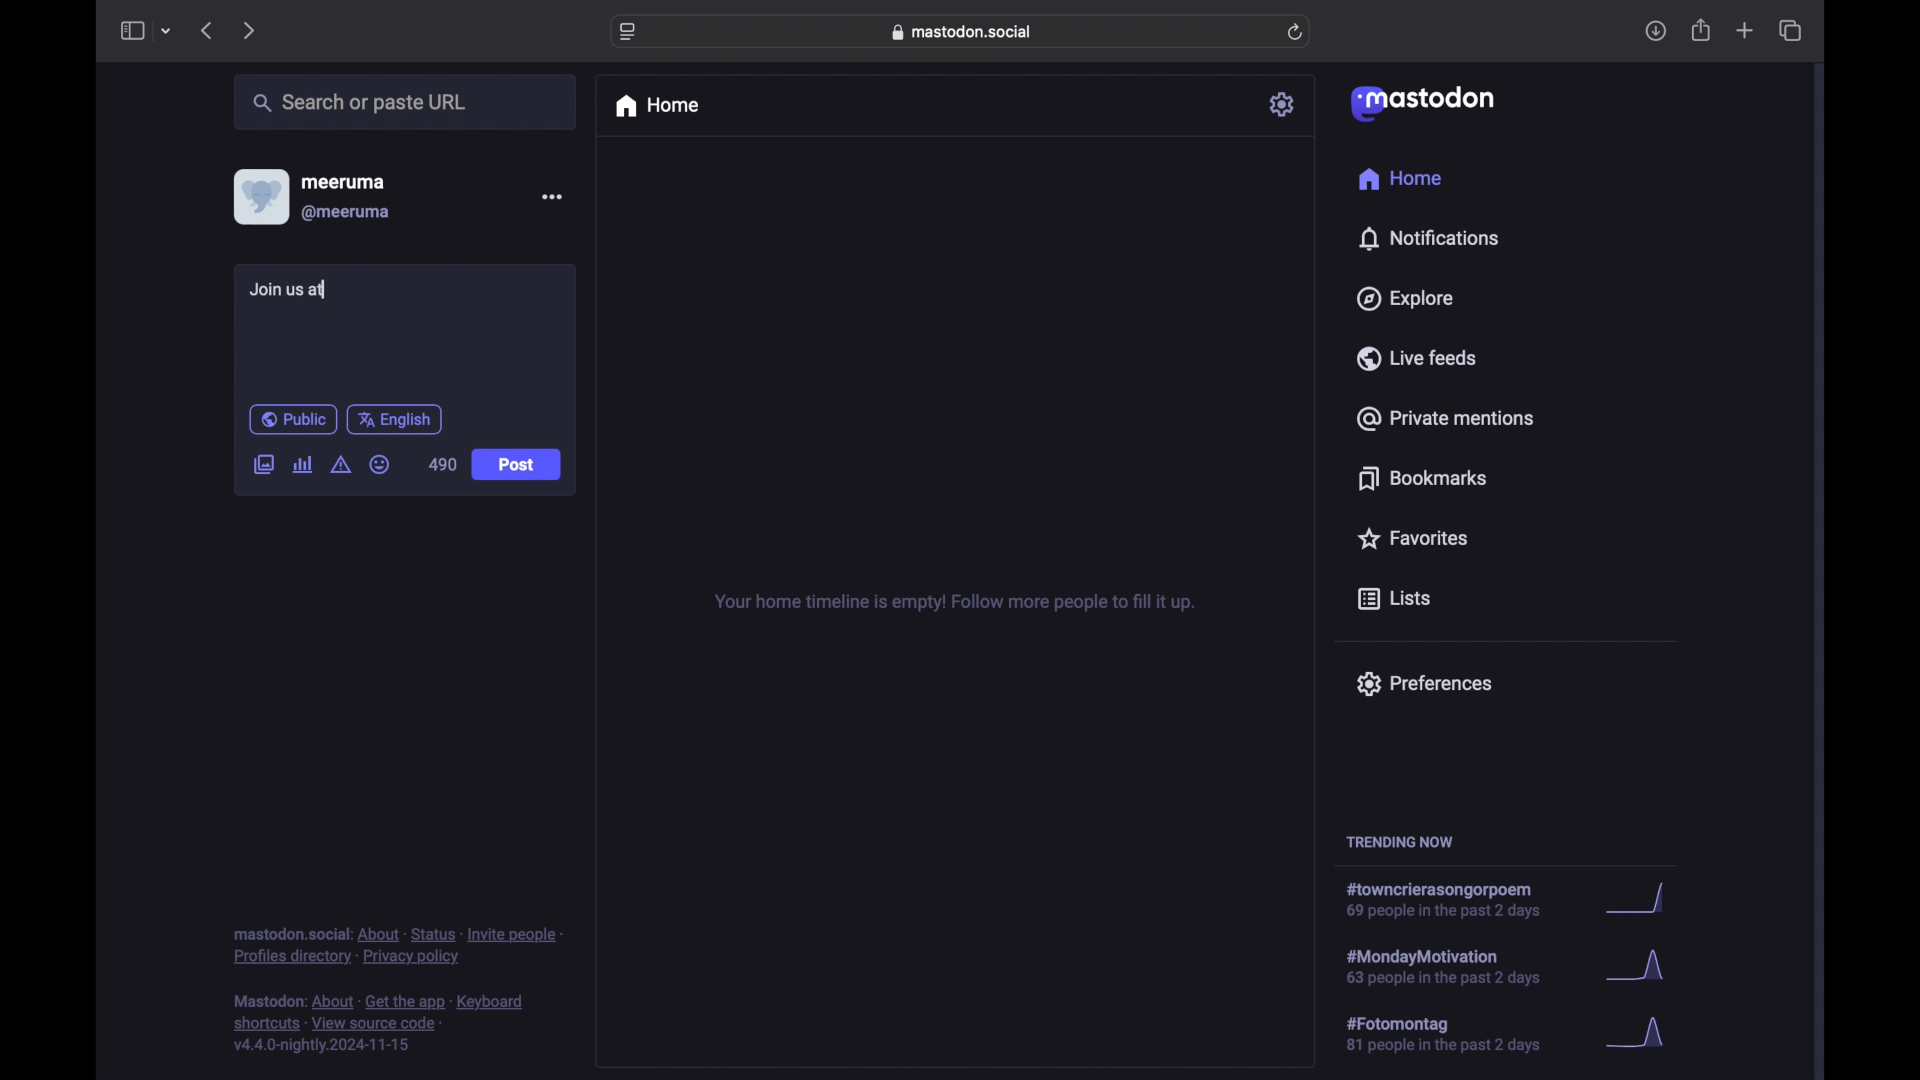 Image resolution: width=1920 pixels, height=1080 pixels. What do you see at coordinates (1428, 238) in the screenshot?
I see `notifications` at bounding box center [1428, 238].